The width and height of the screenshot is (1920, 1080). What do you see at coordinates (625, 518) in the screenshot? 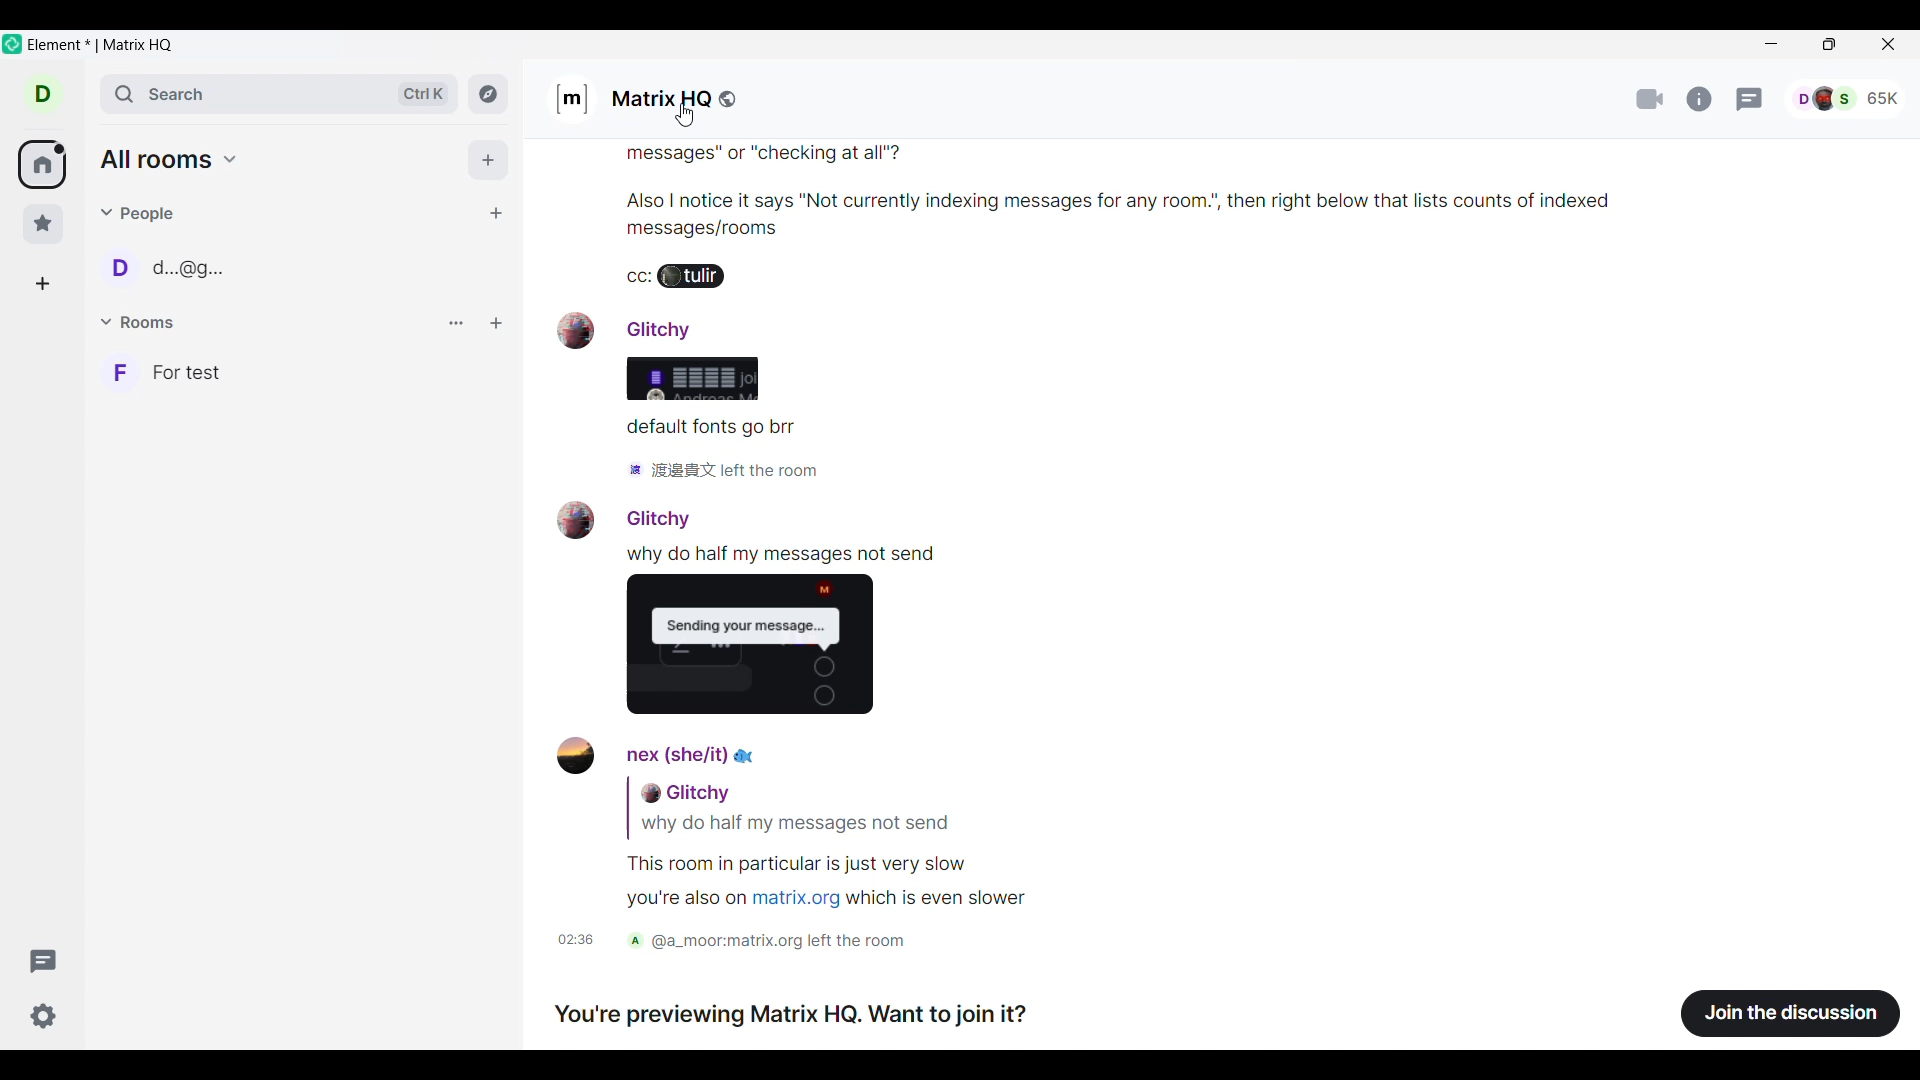
I see `Glitchy` at bounding box center [625, 518].